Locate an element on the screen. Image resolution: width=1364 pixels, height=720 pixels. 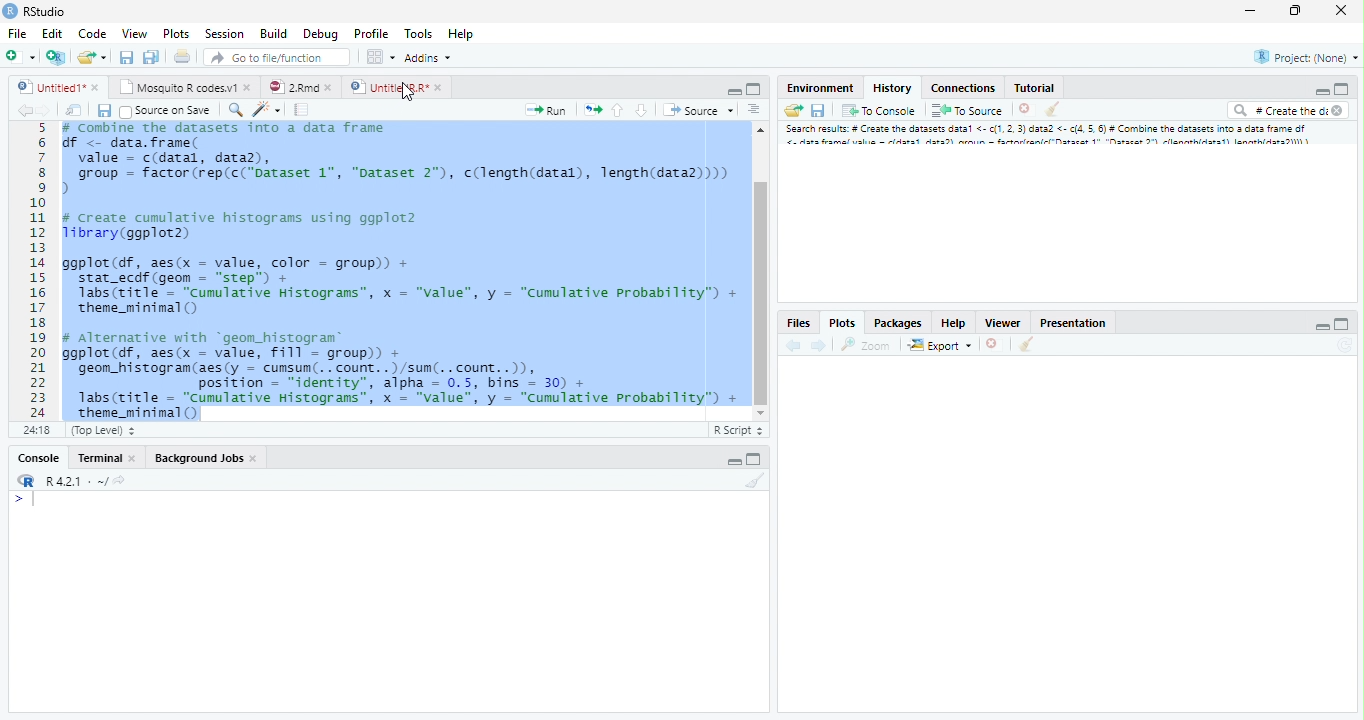
Mosquito R codes is located at coordinates (188, 87).